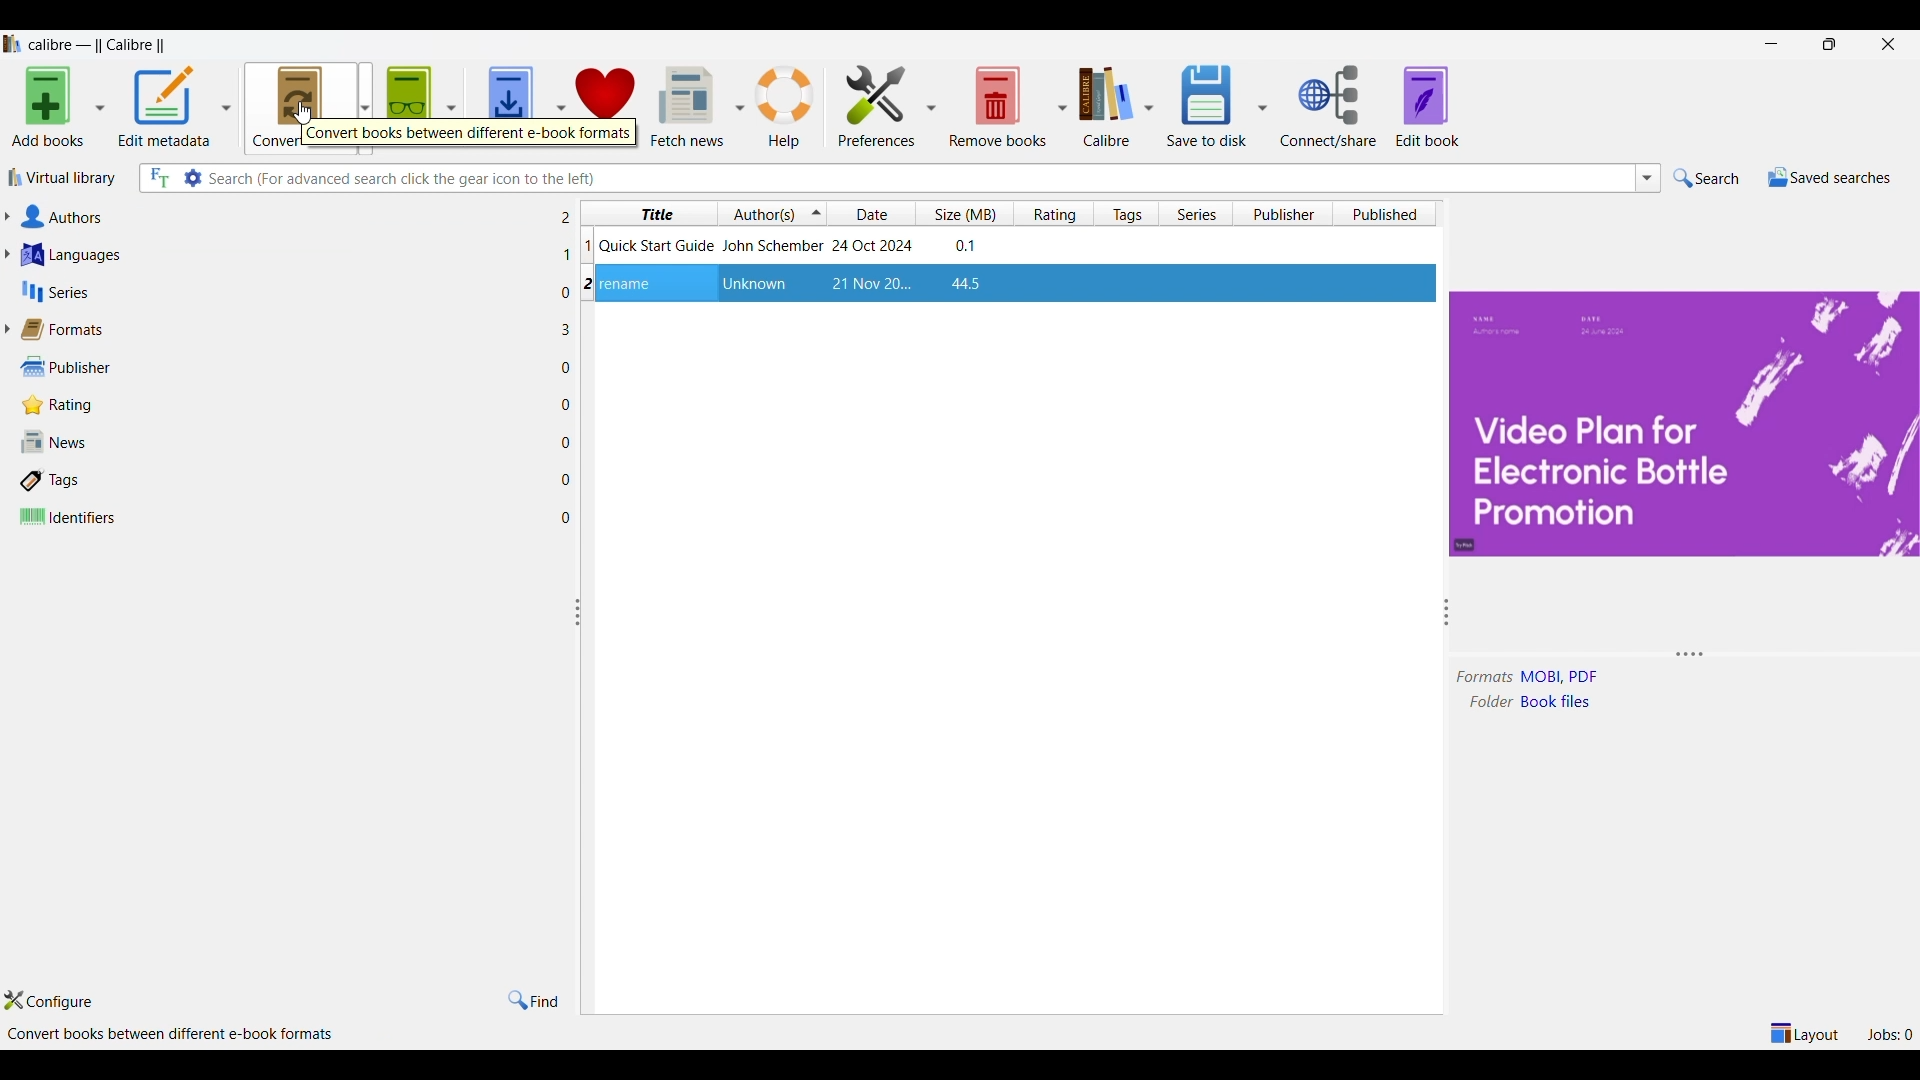 The width and height of the screenshot is (1920, 1080). What do you see at coordinates (1052, 213) in the screenshot?
I see `Rating column` at bounding box center [1052, 213].